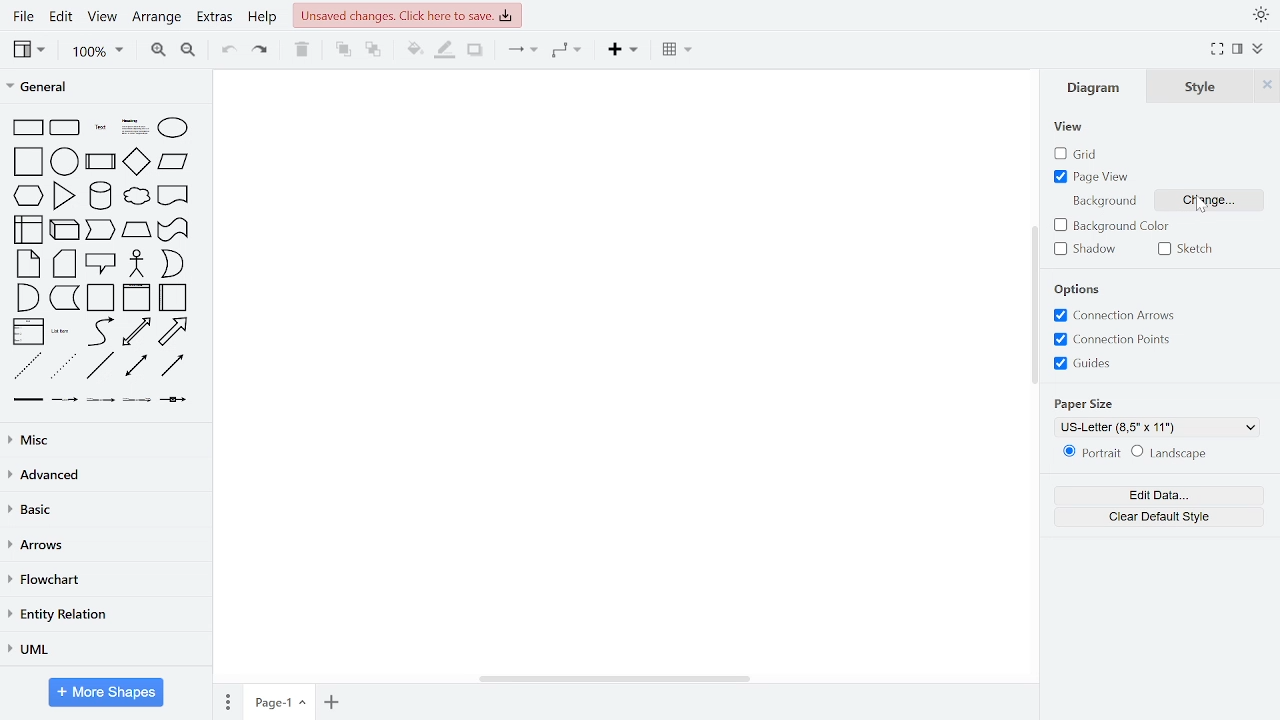 Image resolution: width=1280 pixels, height=720 pixels. I want to click on connector, so click(518, 52).